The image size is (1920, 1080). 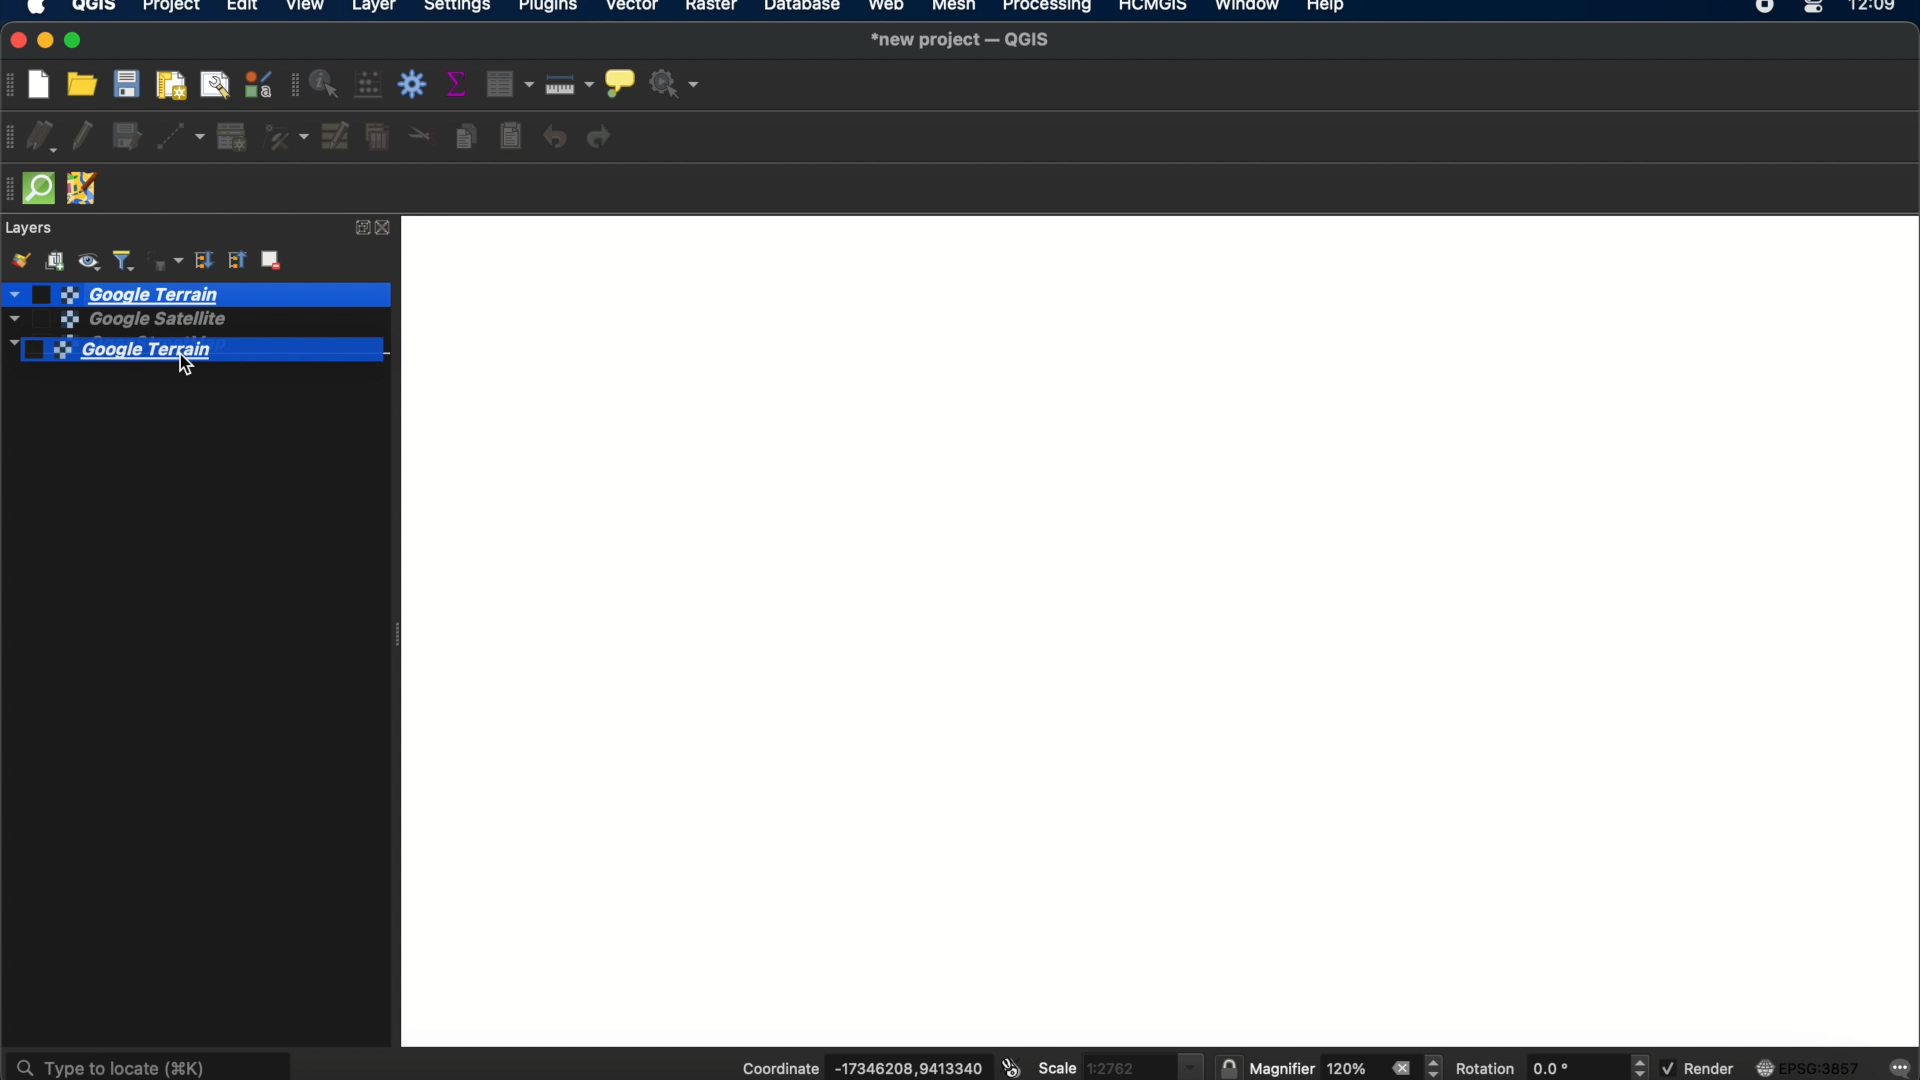 I want to click on edit, so click(x=241, y=9).